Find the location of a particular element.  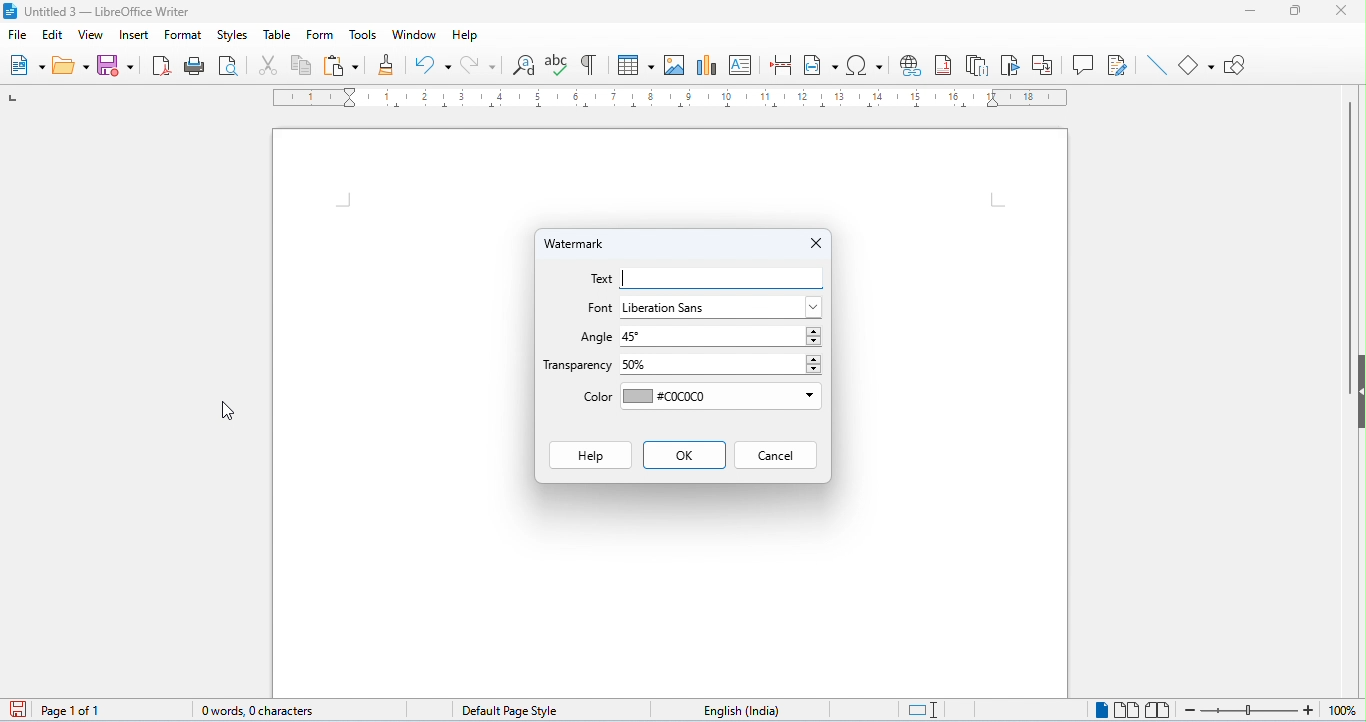

new is located at coordinates (26, 65).